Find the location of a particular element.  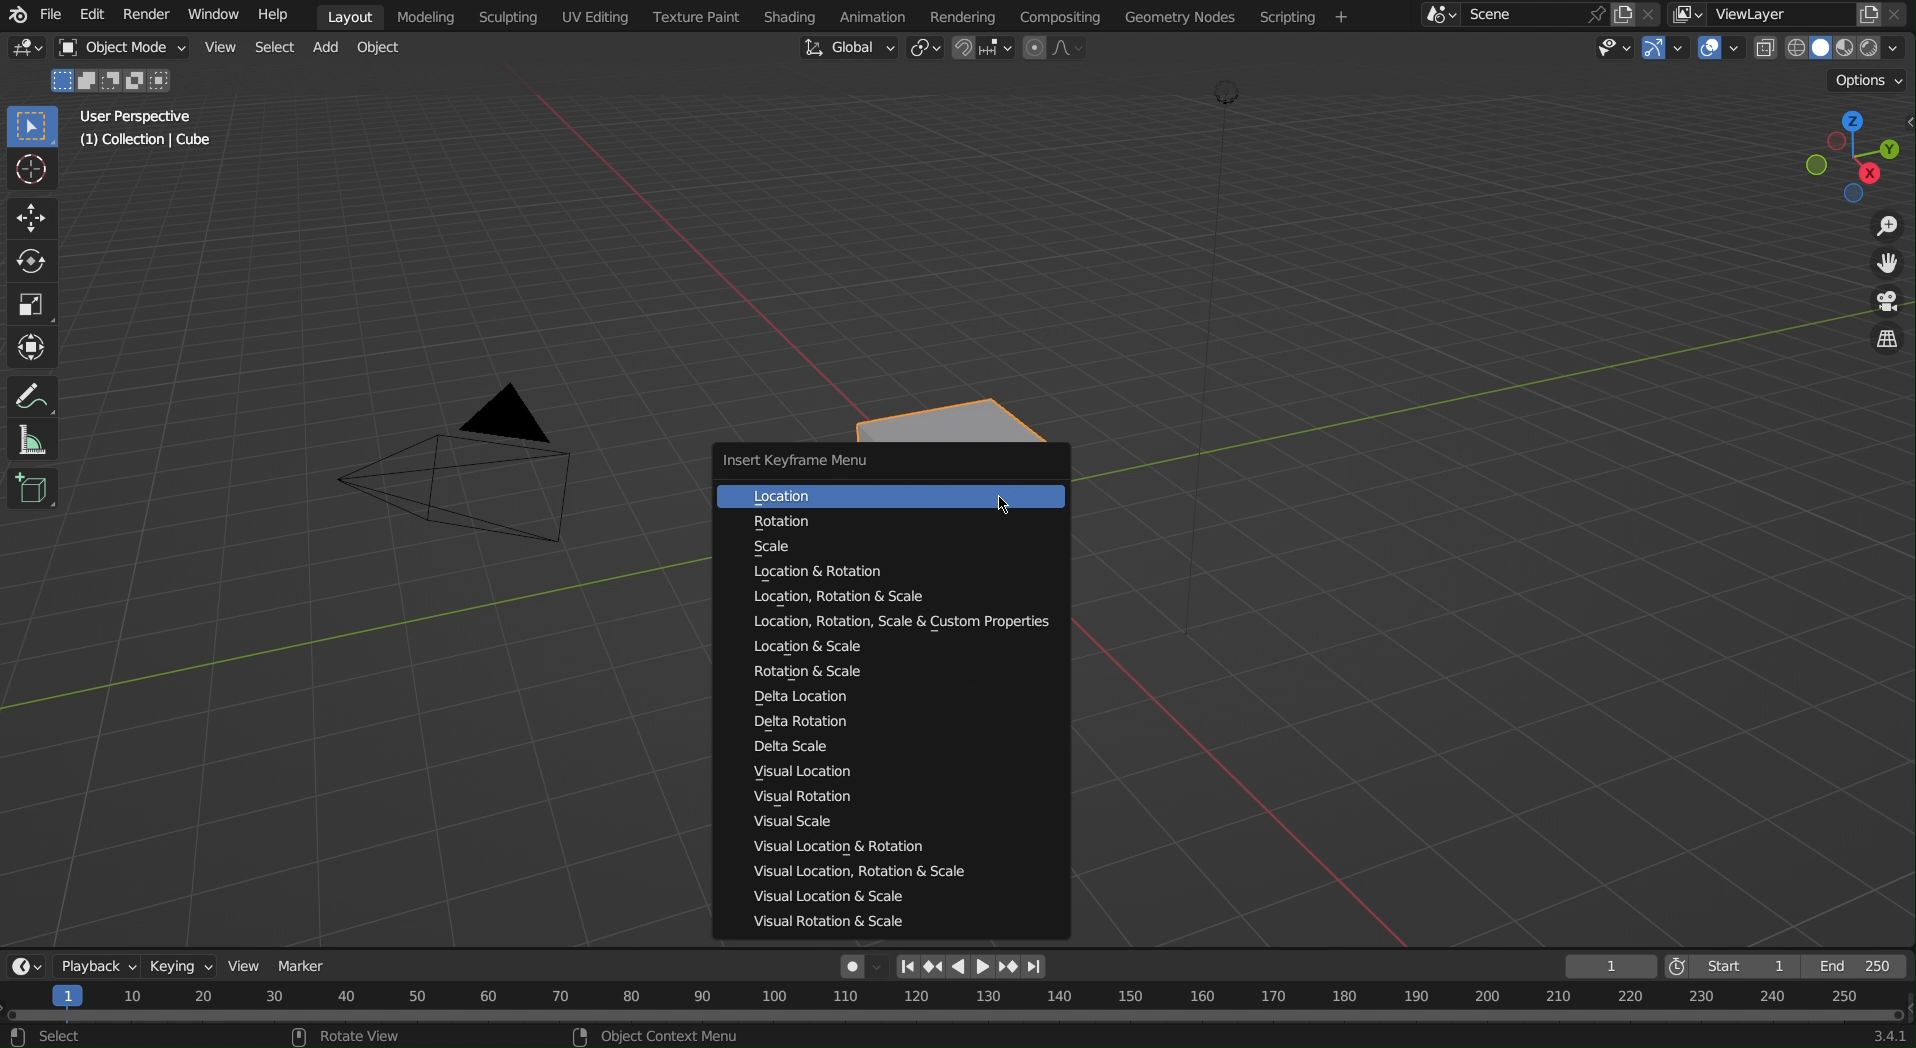

Visual Location & Scale is located at coordinates (834, 900).